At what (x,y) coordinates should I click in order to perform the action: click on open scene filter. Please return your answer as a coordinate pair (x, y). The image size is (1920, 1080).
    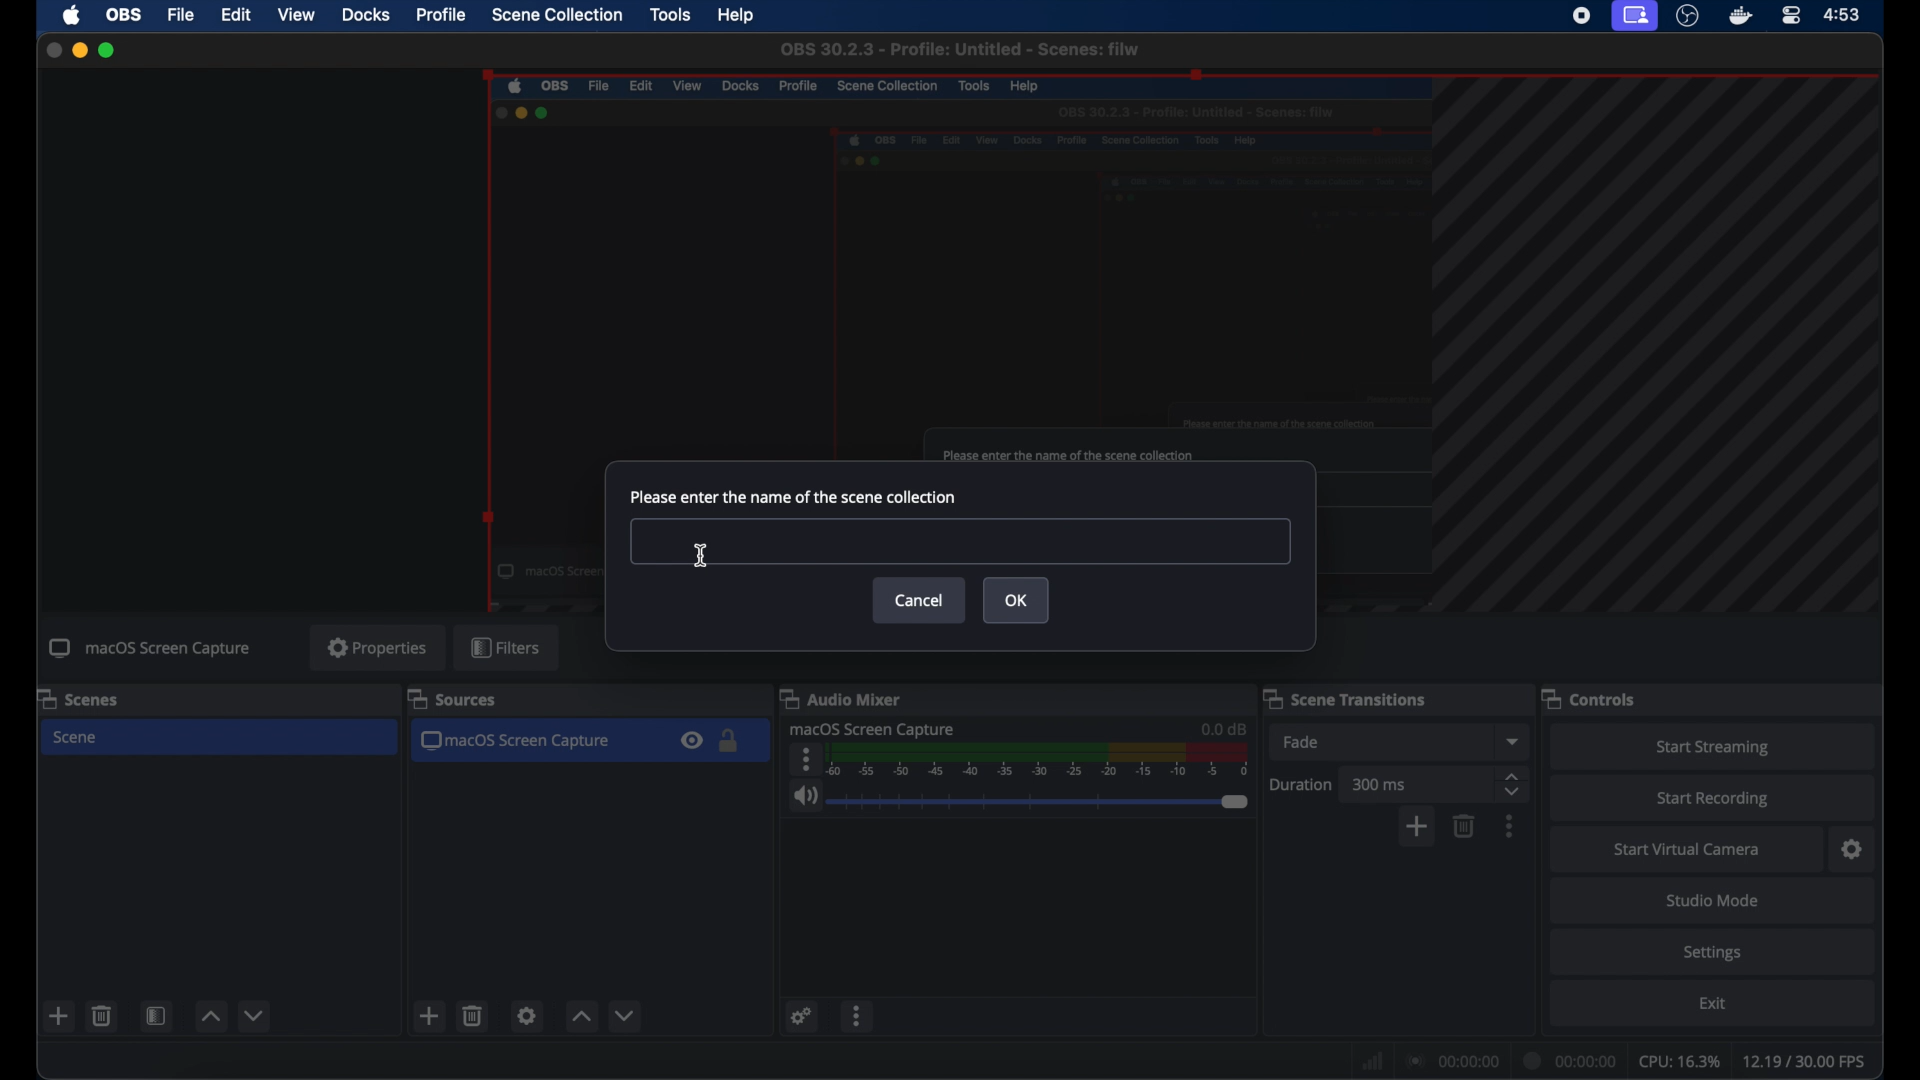
    Looking at the image, I should click on (156, 1017).